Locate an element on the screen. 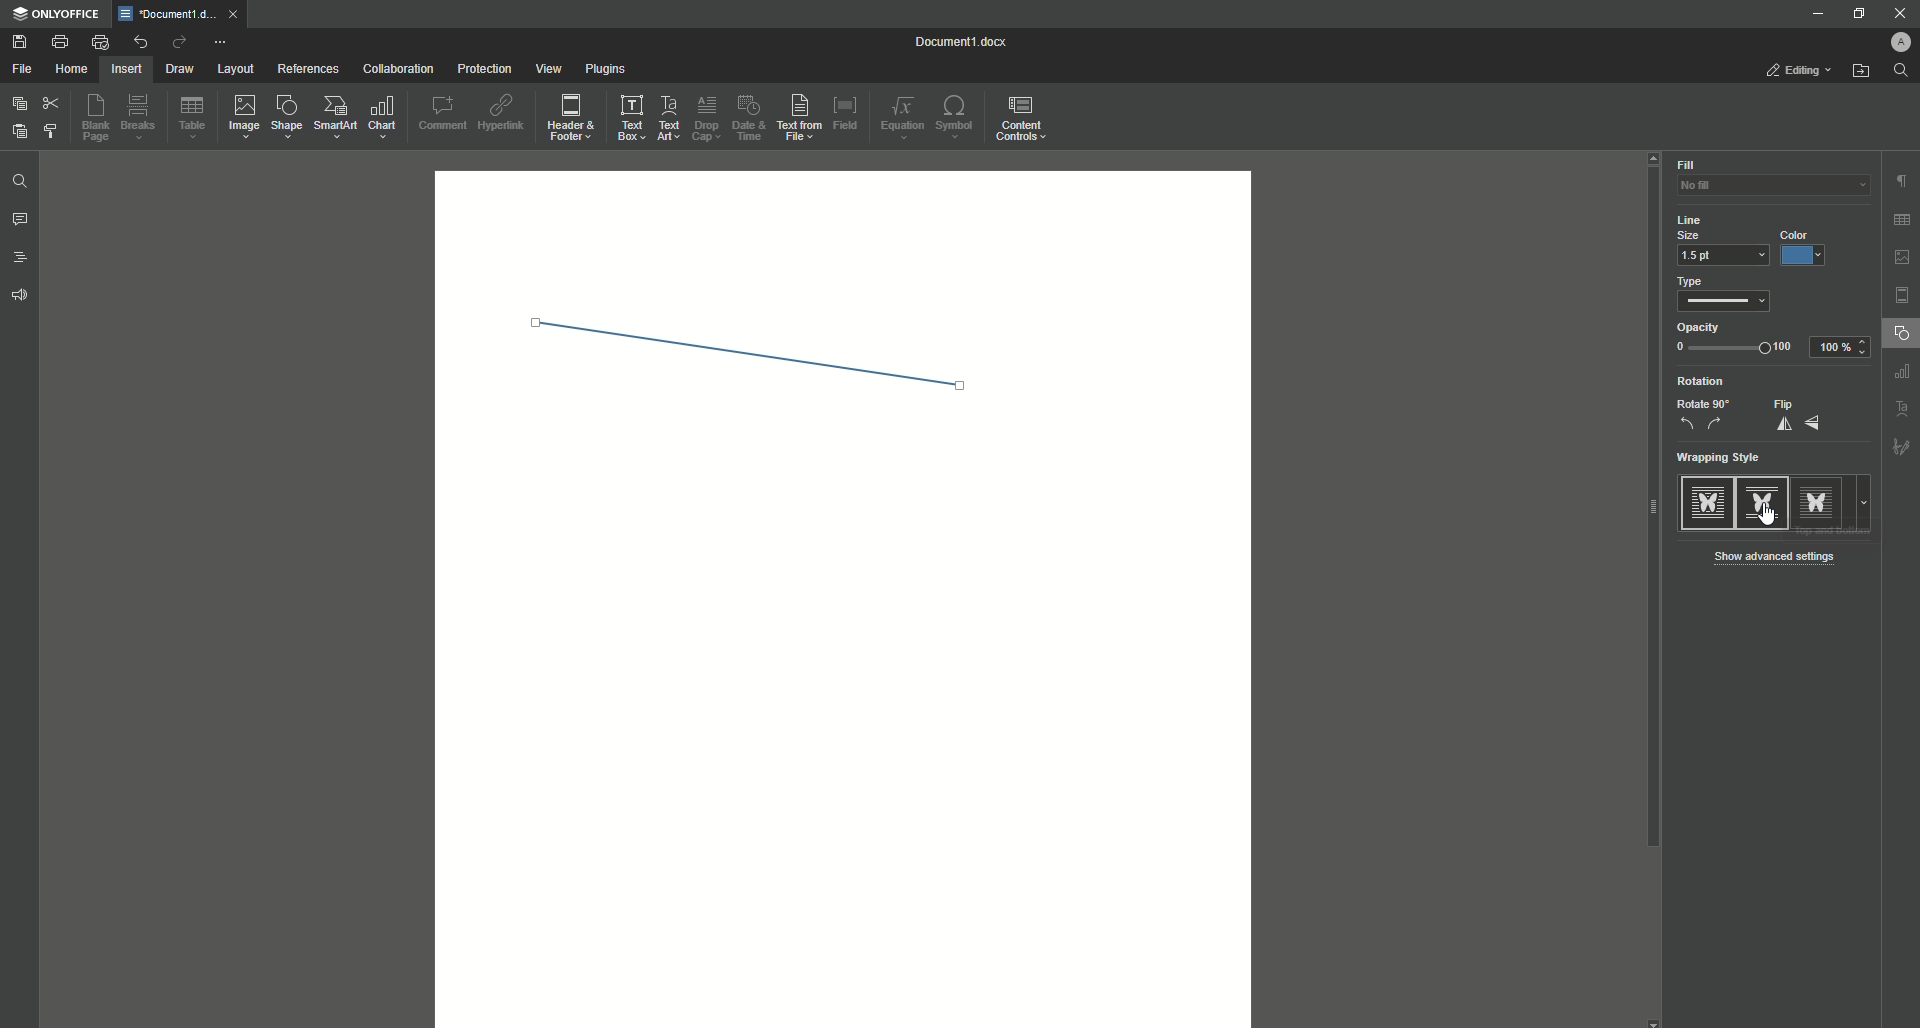  tab 1 is located at coordinates (184, 14).